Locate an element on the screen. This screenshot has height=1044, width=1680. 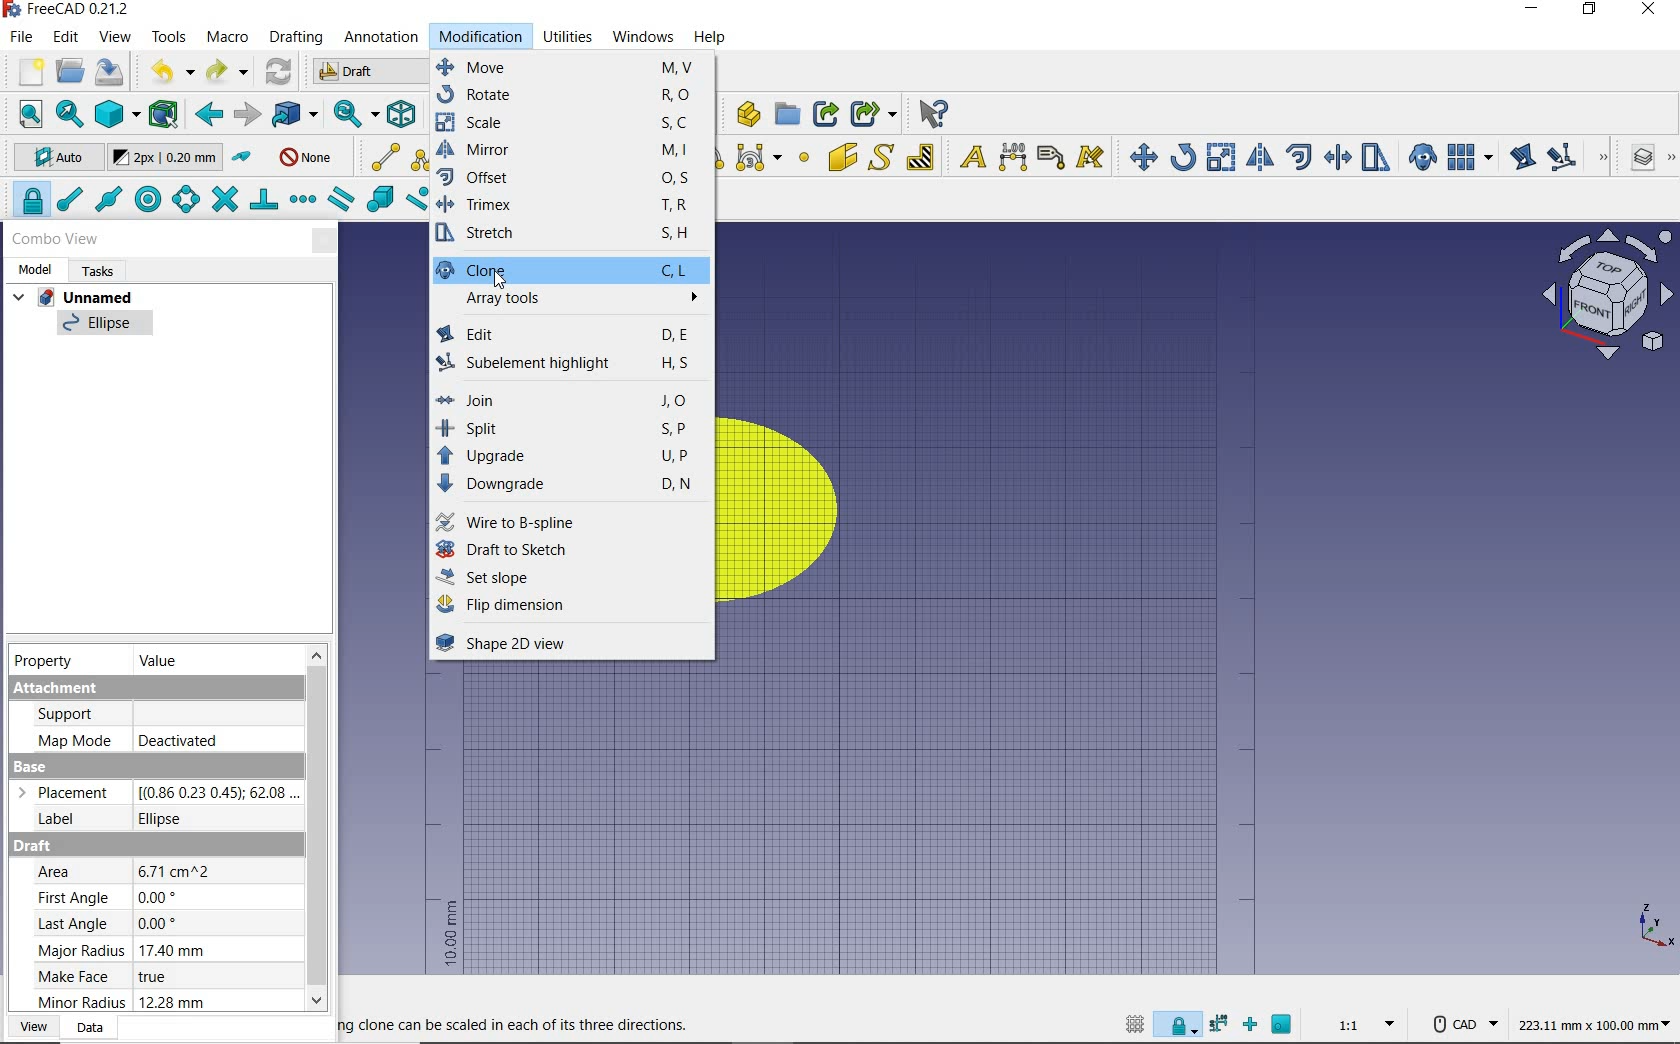
sync view is located at coordinates (354, 113).